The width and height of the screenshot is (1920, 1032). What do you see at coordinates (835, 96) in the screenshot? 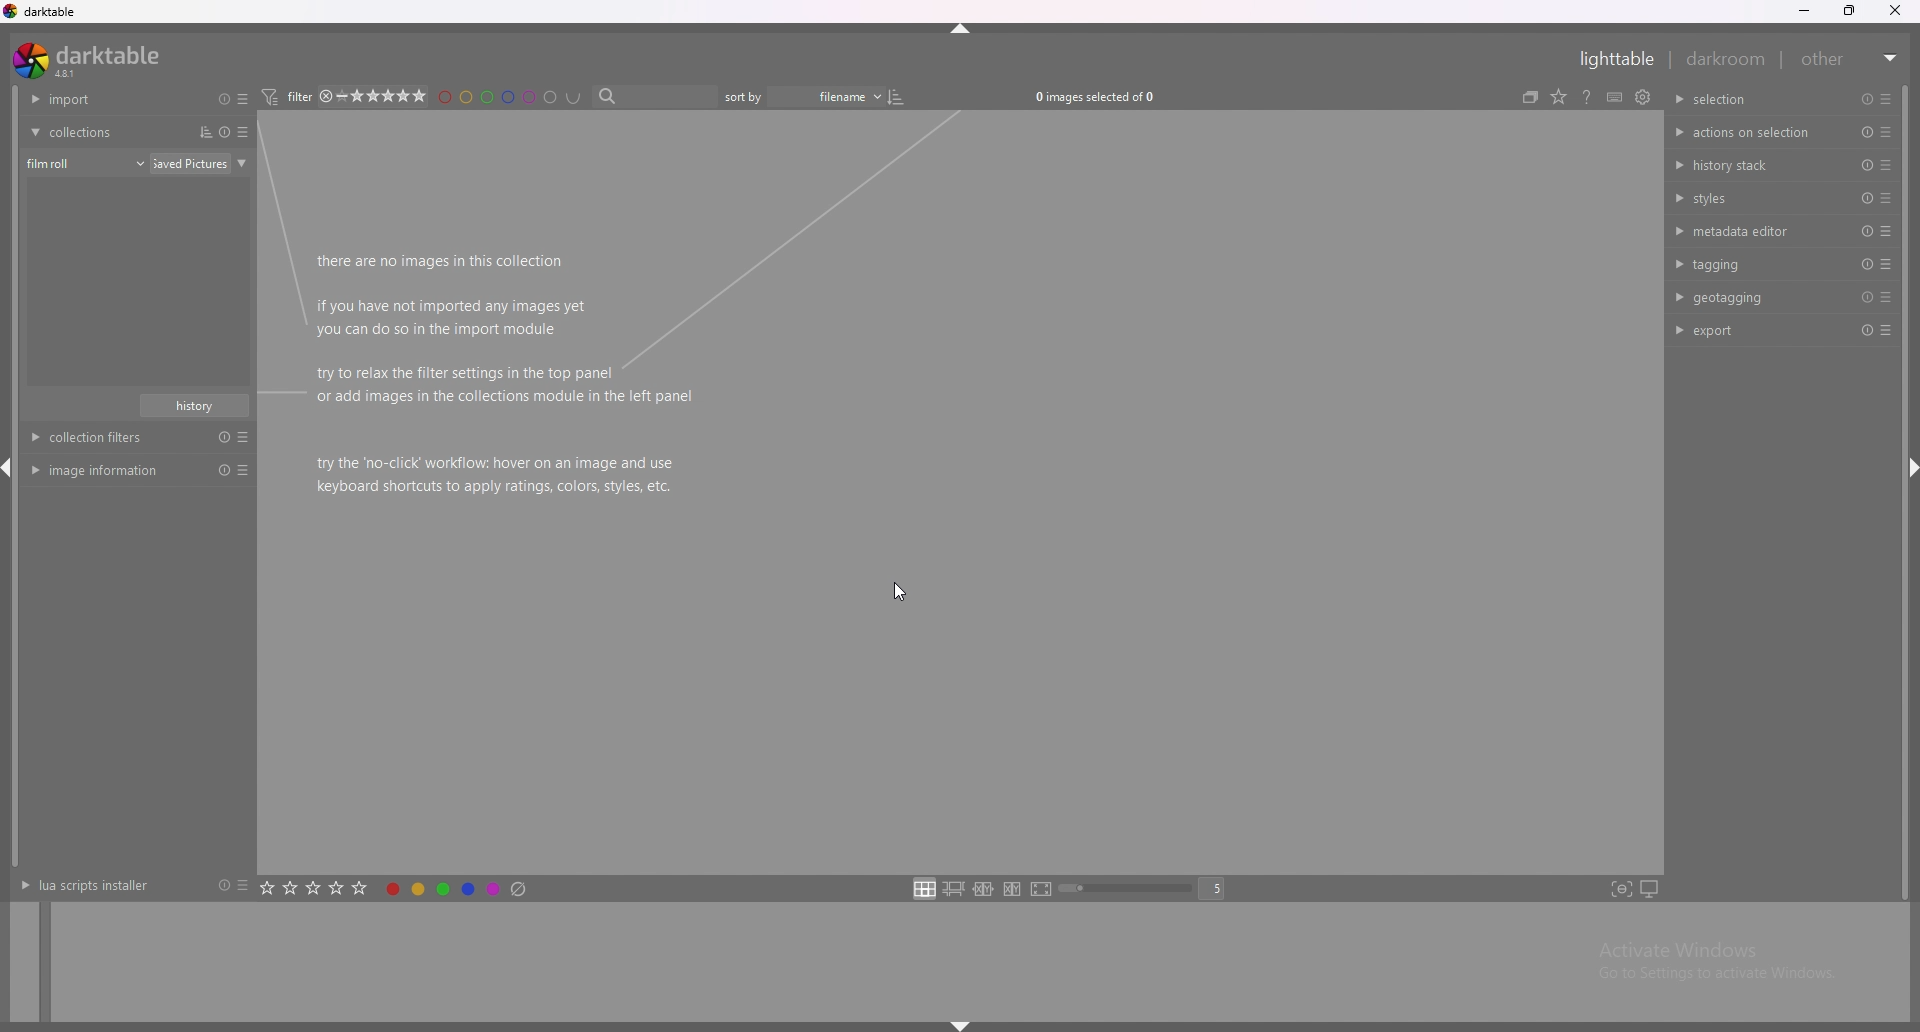
I see `filename` at bounding box center [835, 96].